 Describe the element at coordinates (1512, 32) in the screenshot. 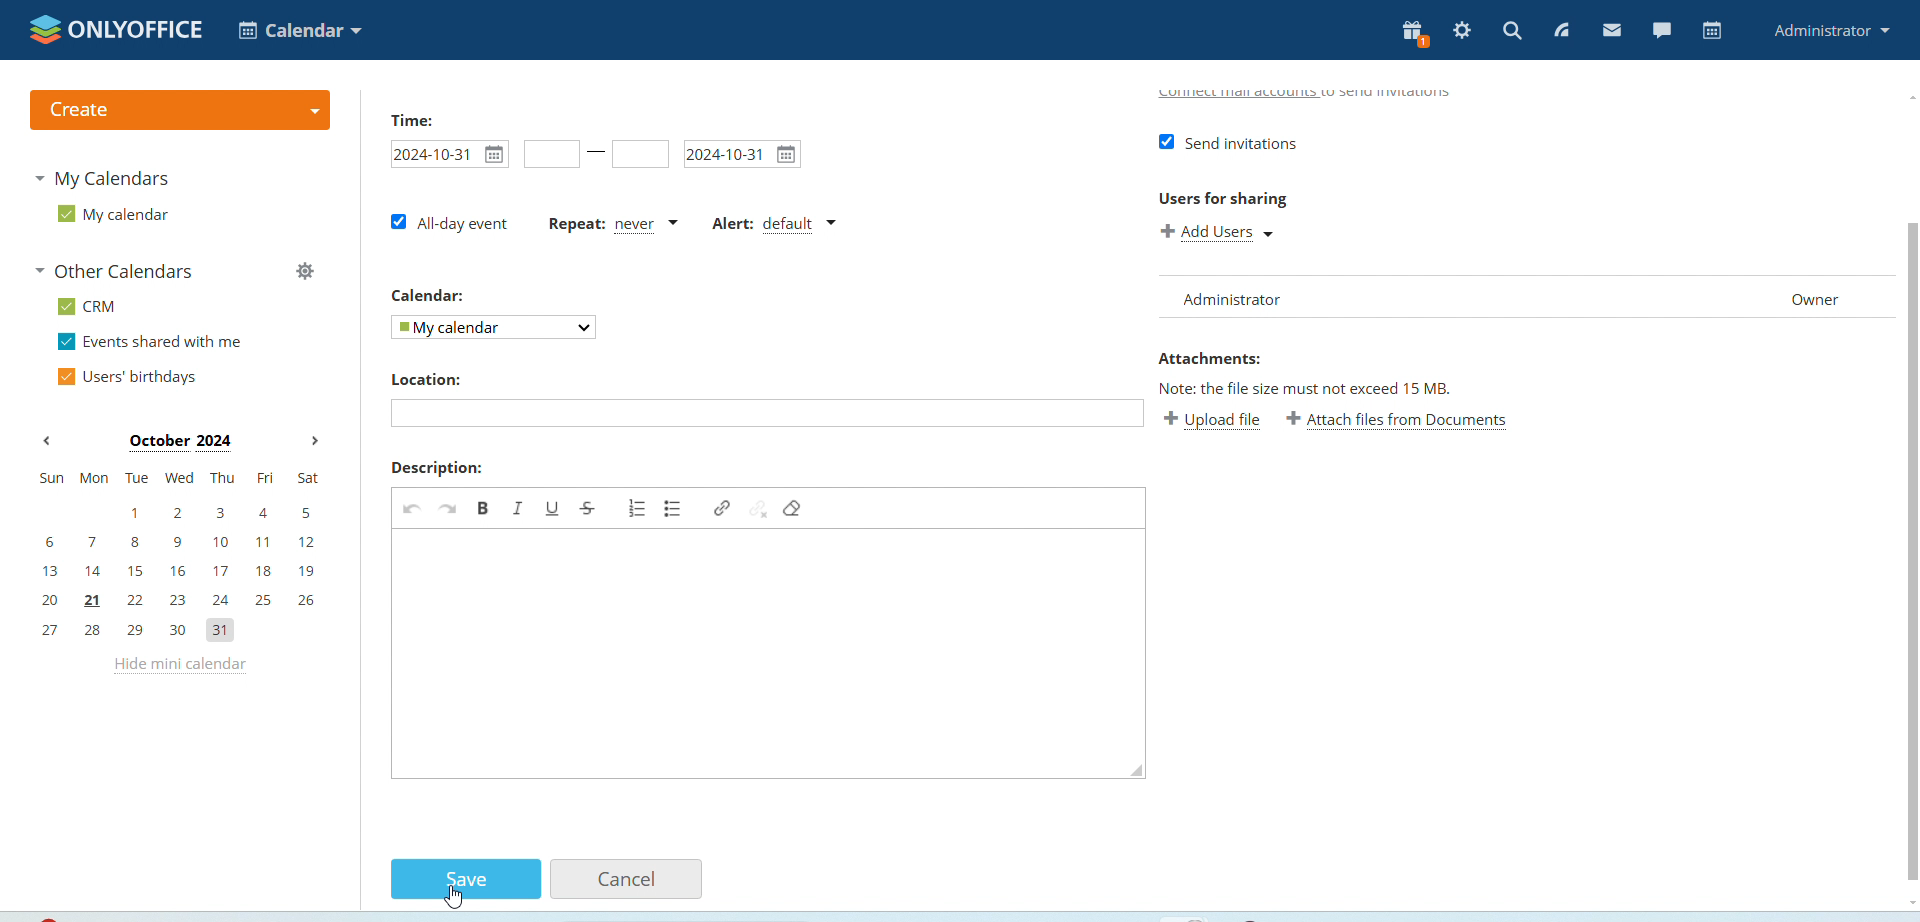

I see `search` at that location.